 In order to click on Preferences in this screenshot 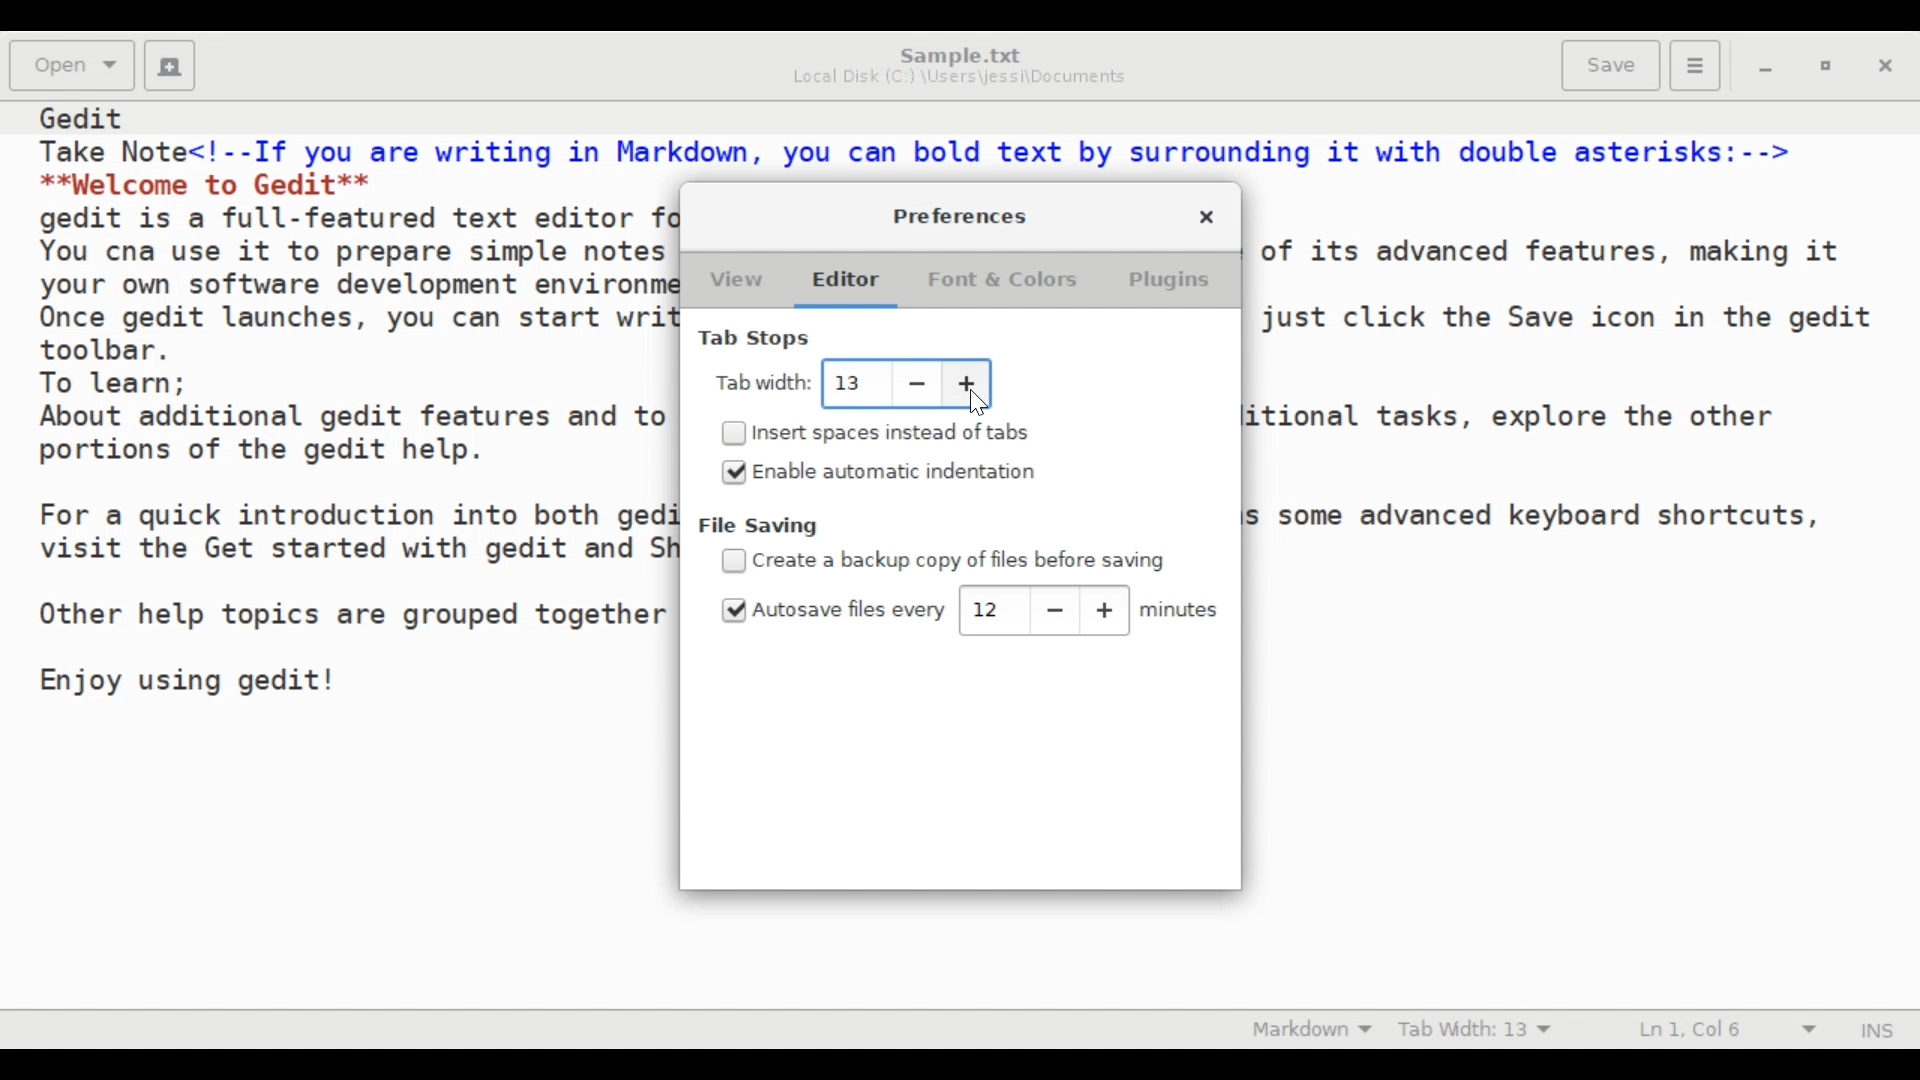, I will do `click(956, 217)`.